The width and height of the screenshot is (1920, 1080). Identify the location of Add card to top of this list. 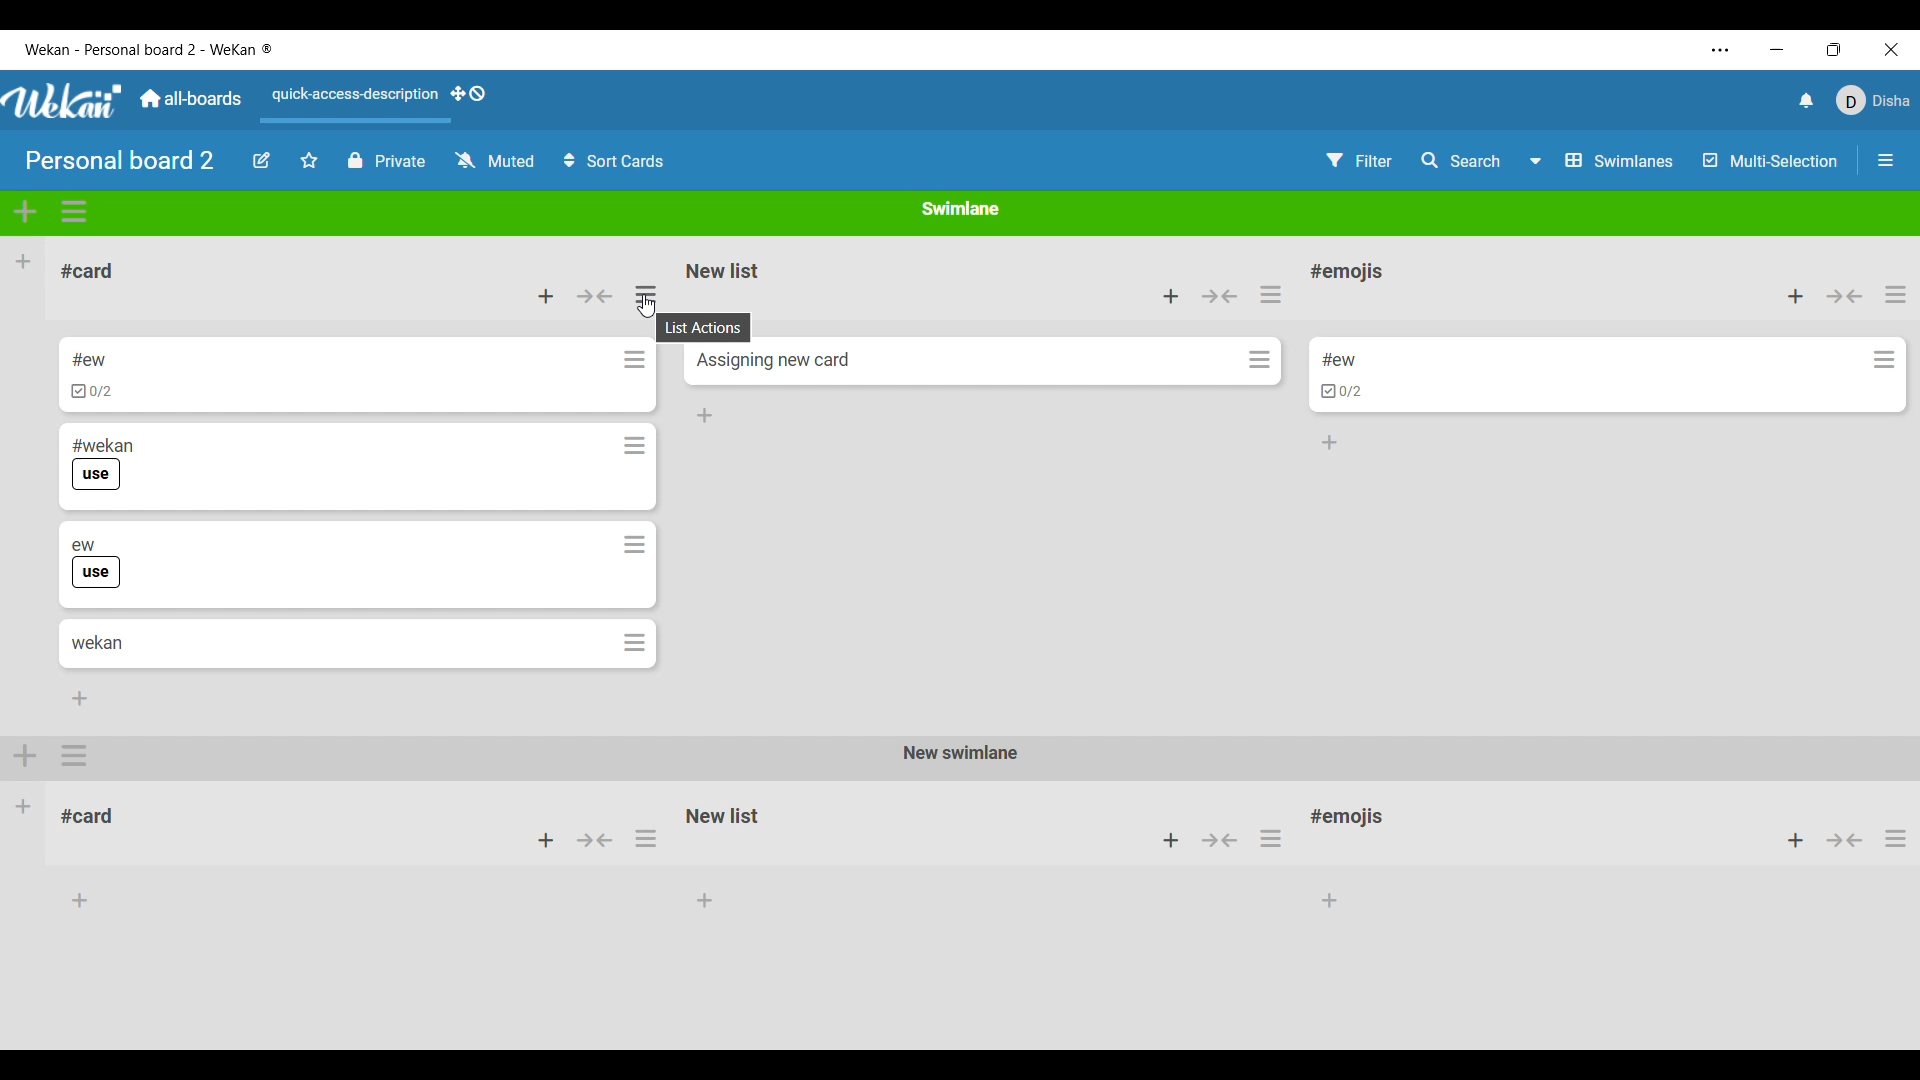
(1171, 296).